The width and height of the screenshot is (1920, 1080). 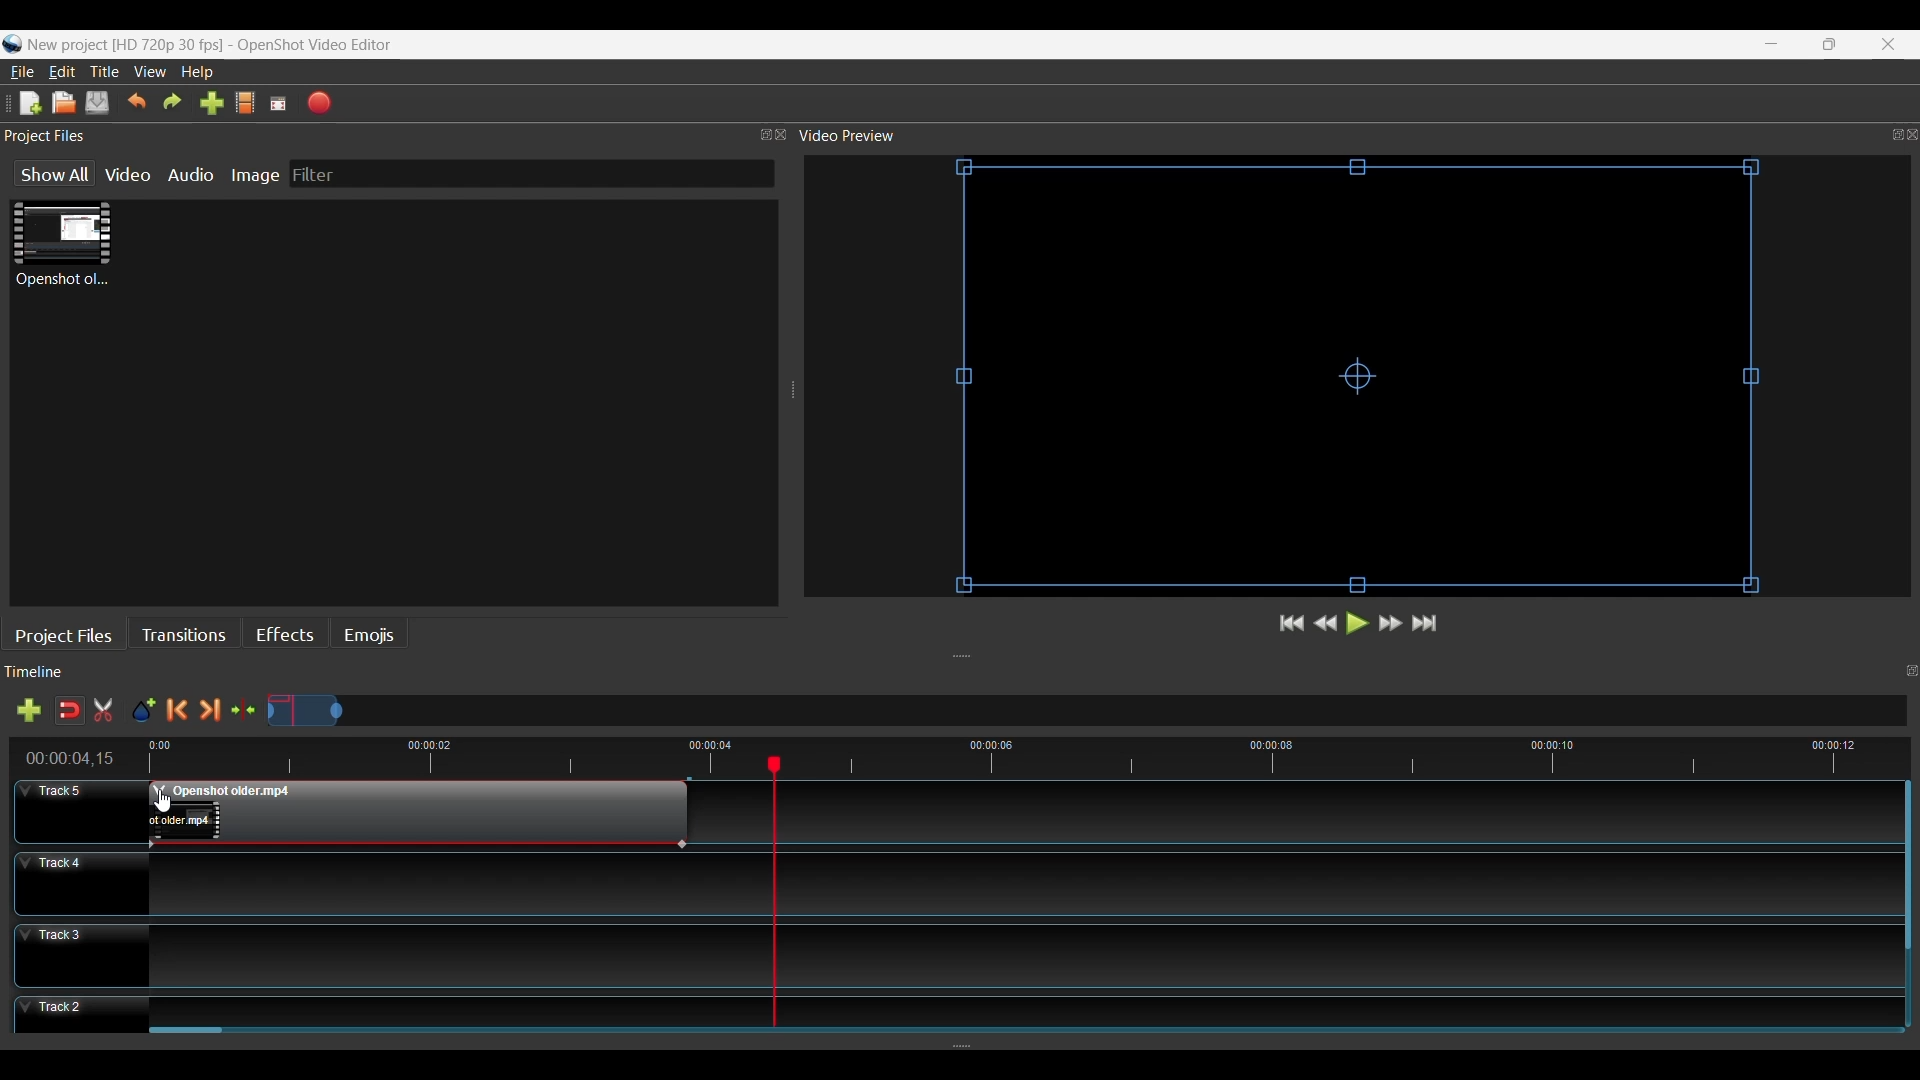 What do you see at coordinates (368, 636) in the screenshot?
I see `Emojis` at bounding box center [368, 636].